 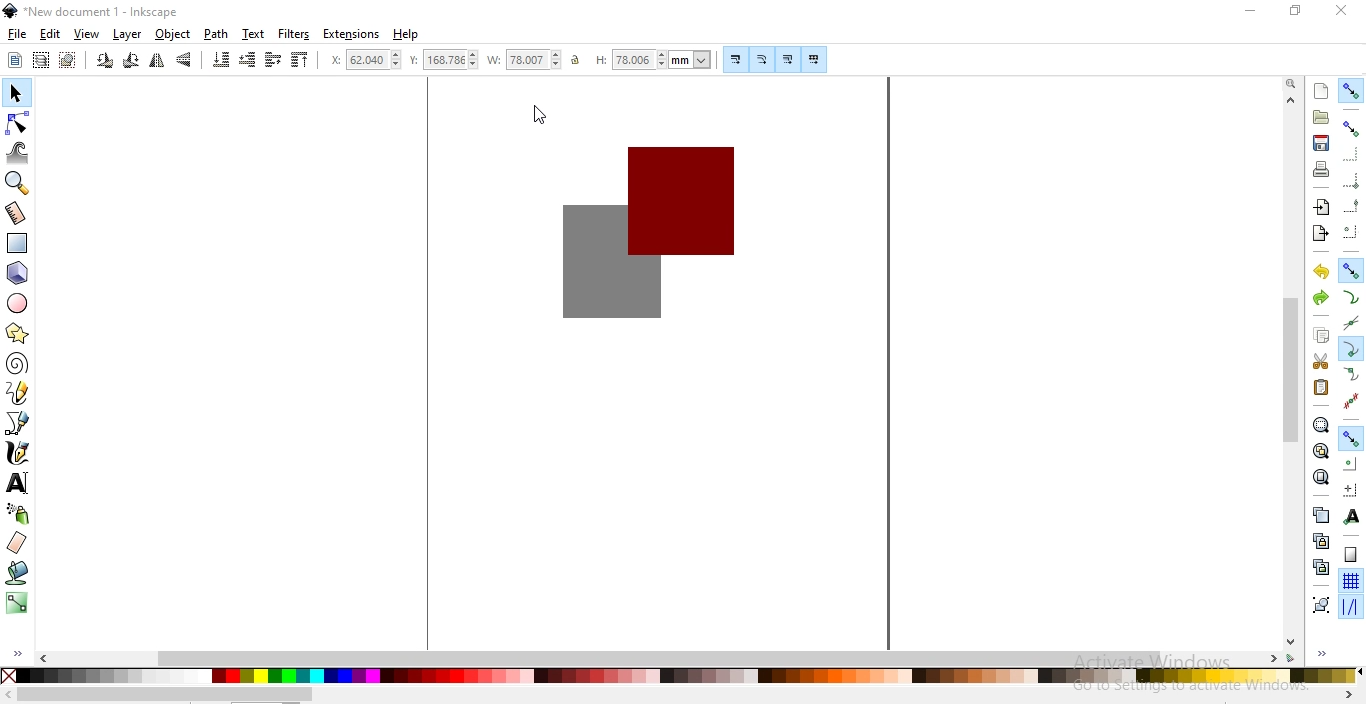 I want to click on create stars and polygon, so click(x=20, y=333).